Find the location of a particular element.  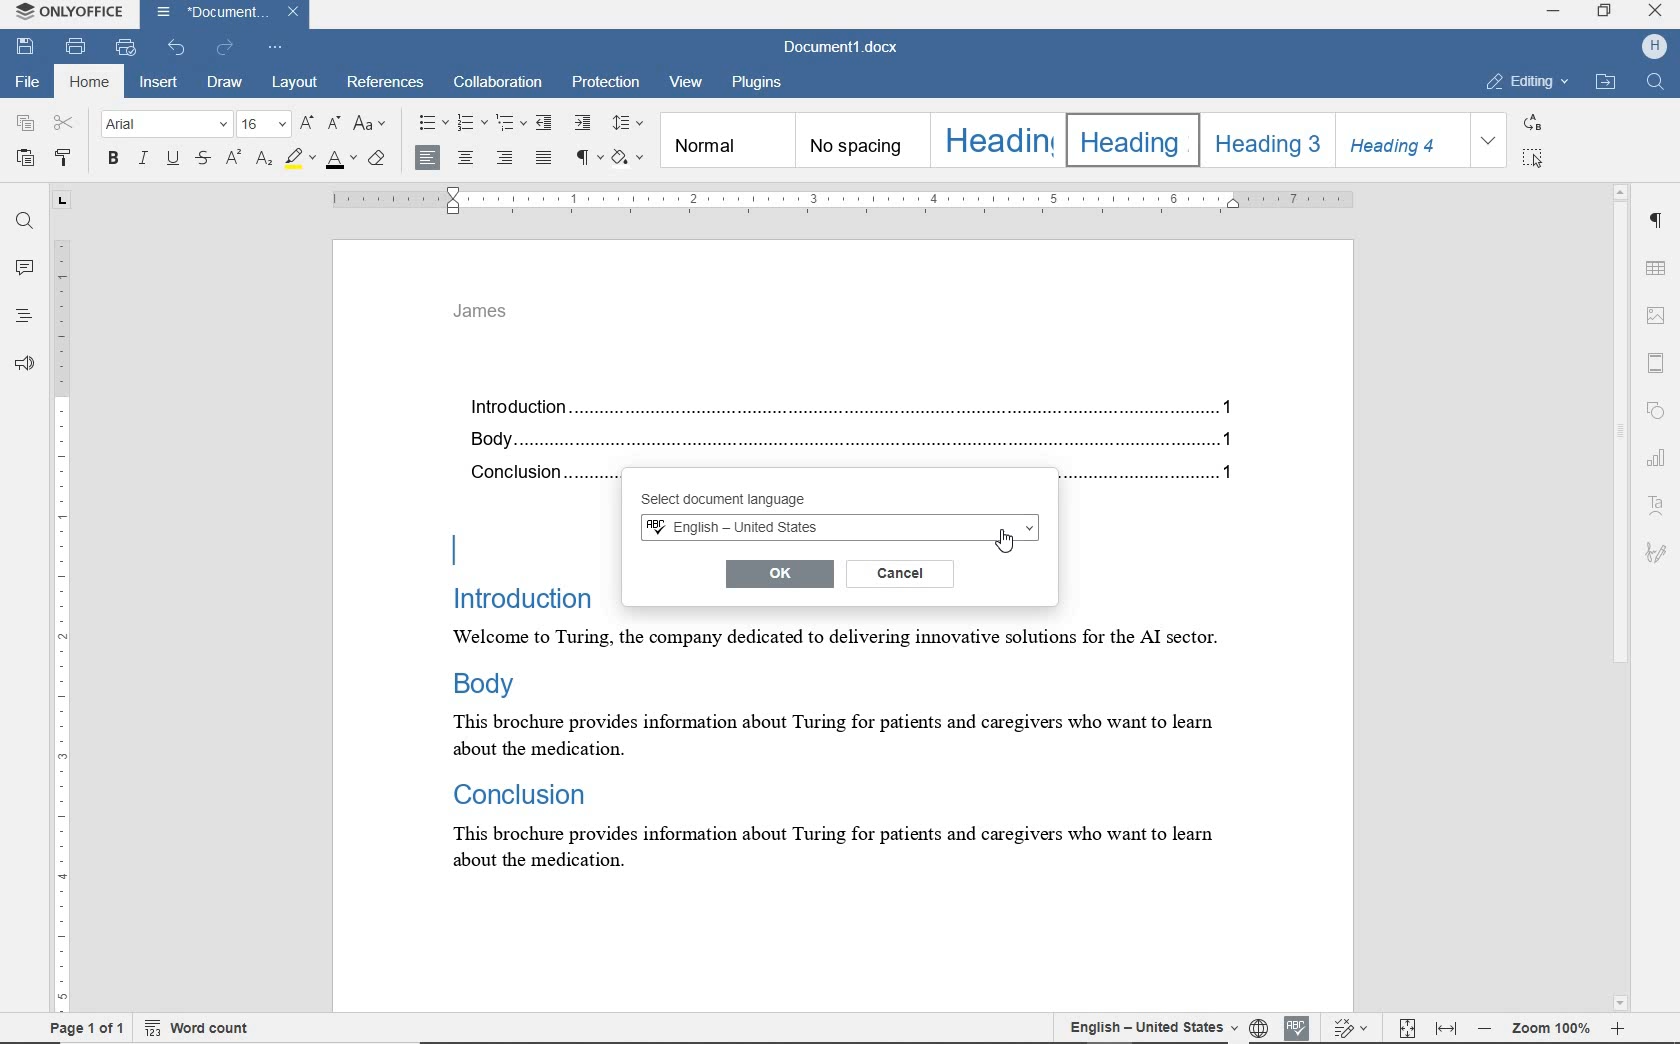

align left is located at coordinates (428, 158).